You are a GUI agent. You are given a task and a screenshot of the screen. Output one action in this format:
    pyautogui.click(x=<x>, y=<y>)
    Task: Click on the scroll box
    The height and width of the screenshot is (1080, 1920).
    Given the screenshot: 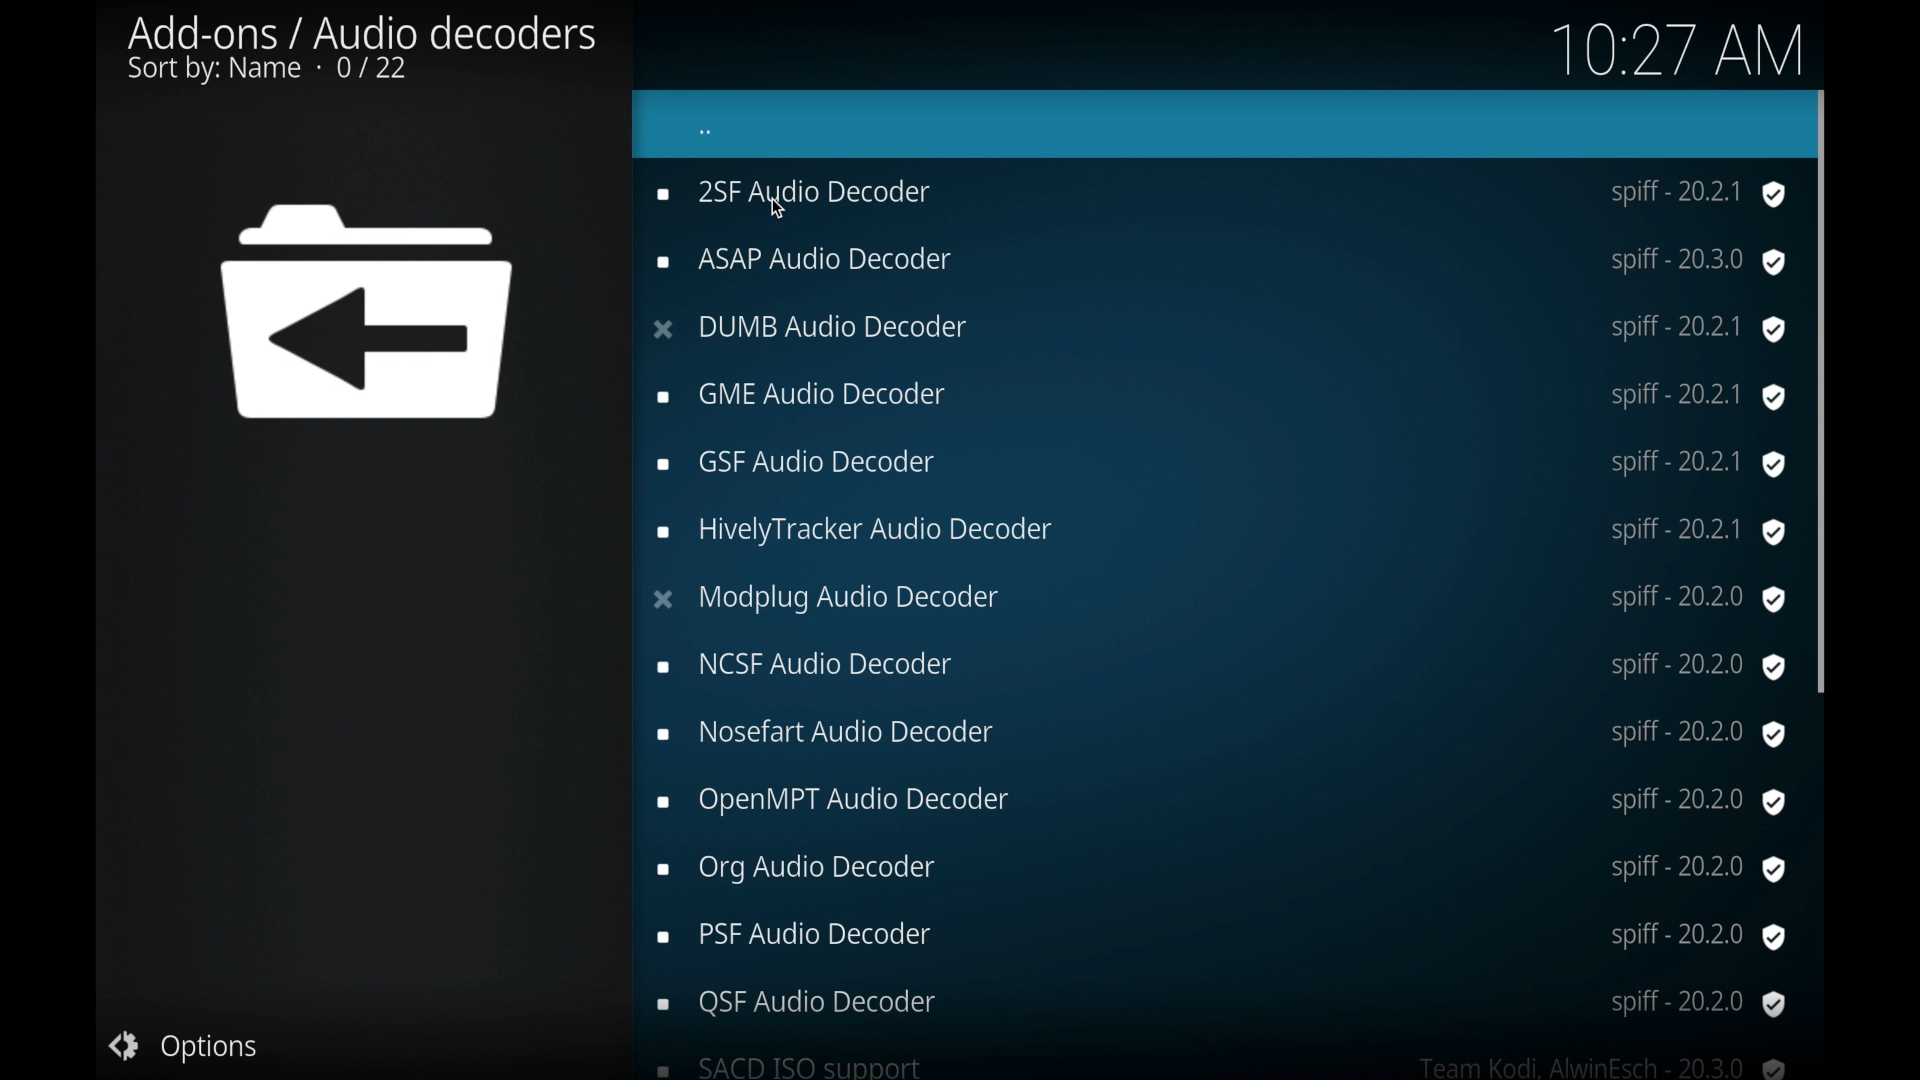 What is the action you would take?
    pyautogui.click(x=1824, y=387)
    